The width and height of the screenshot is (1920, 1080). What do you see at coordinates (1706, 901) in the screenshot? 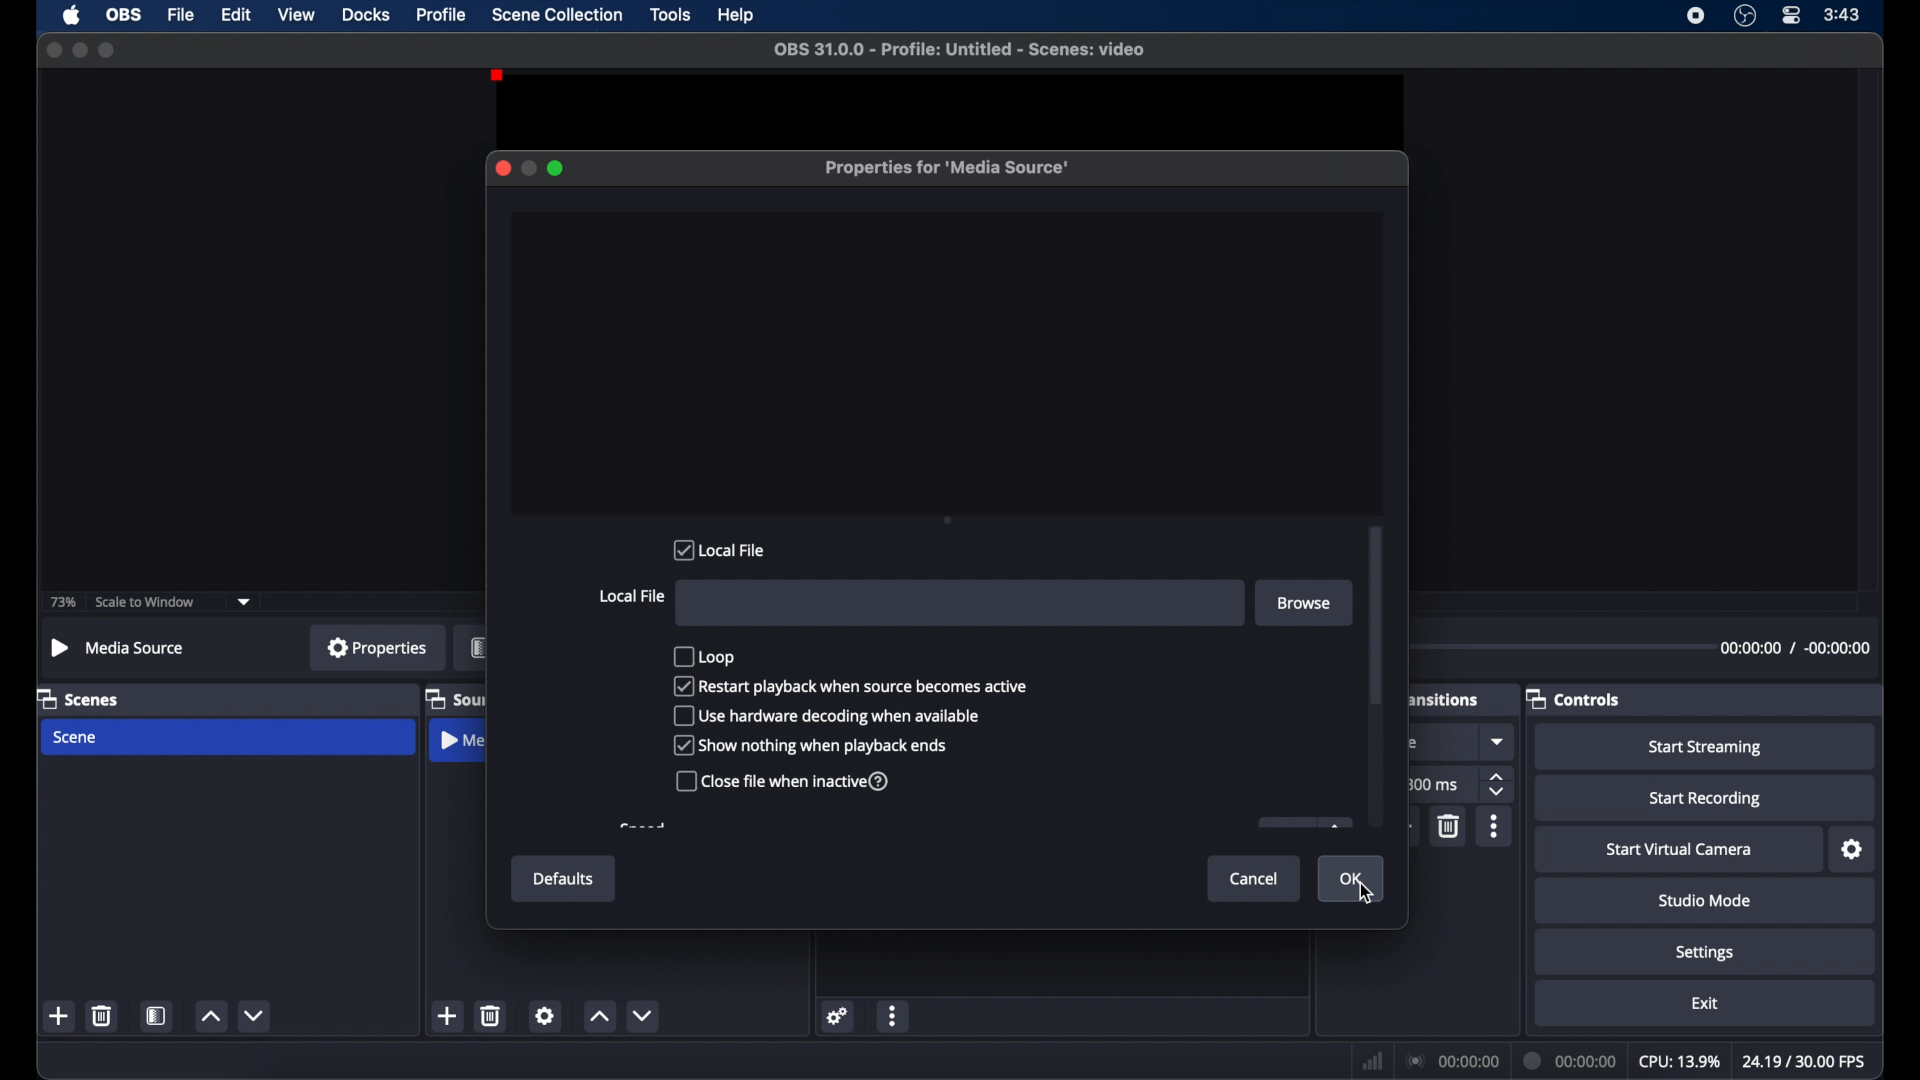
I see `studio mode` at bounding box center [1706, 901].